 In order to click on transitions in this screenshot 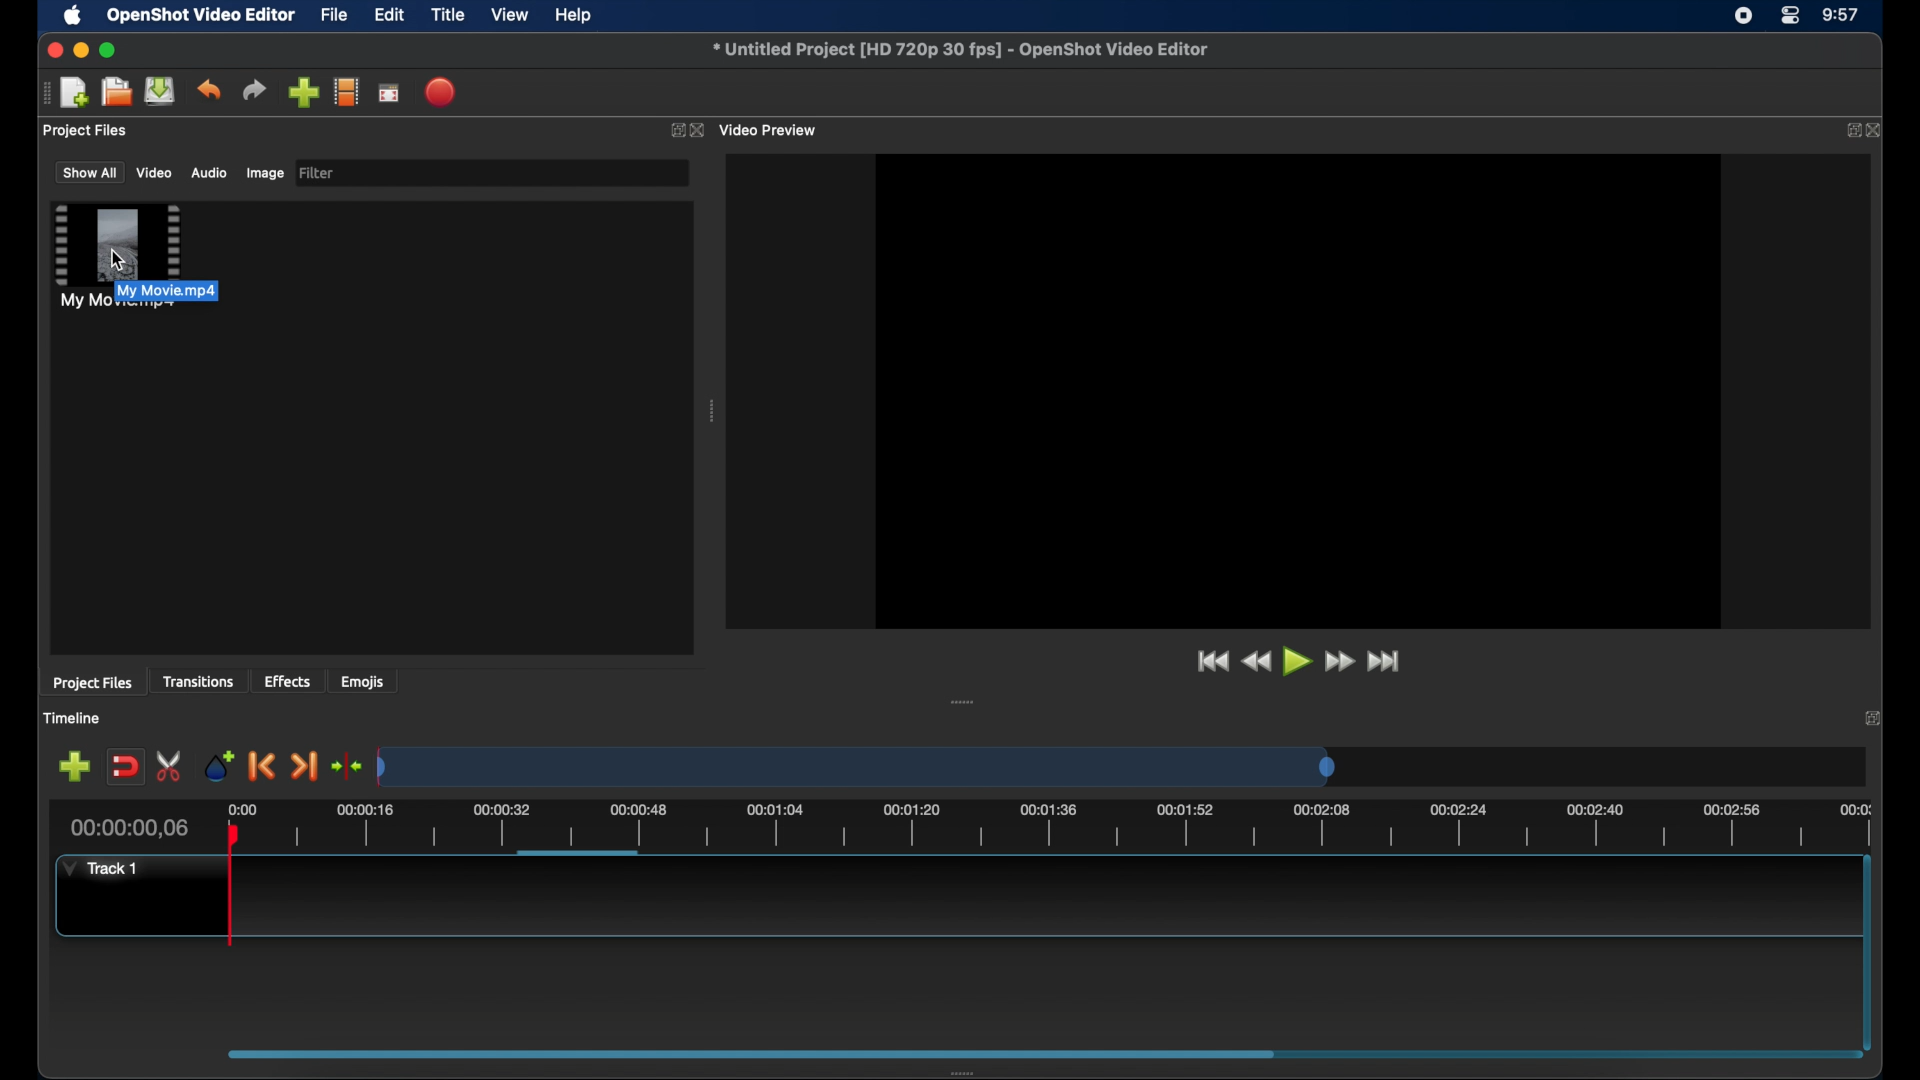, I will do `click(198, 681)`.